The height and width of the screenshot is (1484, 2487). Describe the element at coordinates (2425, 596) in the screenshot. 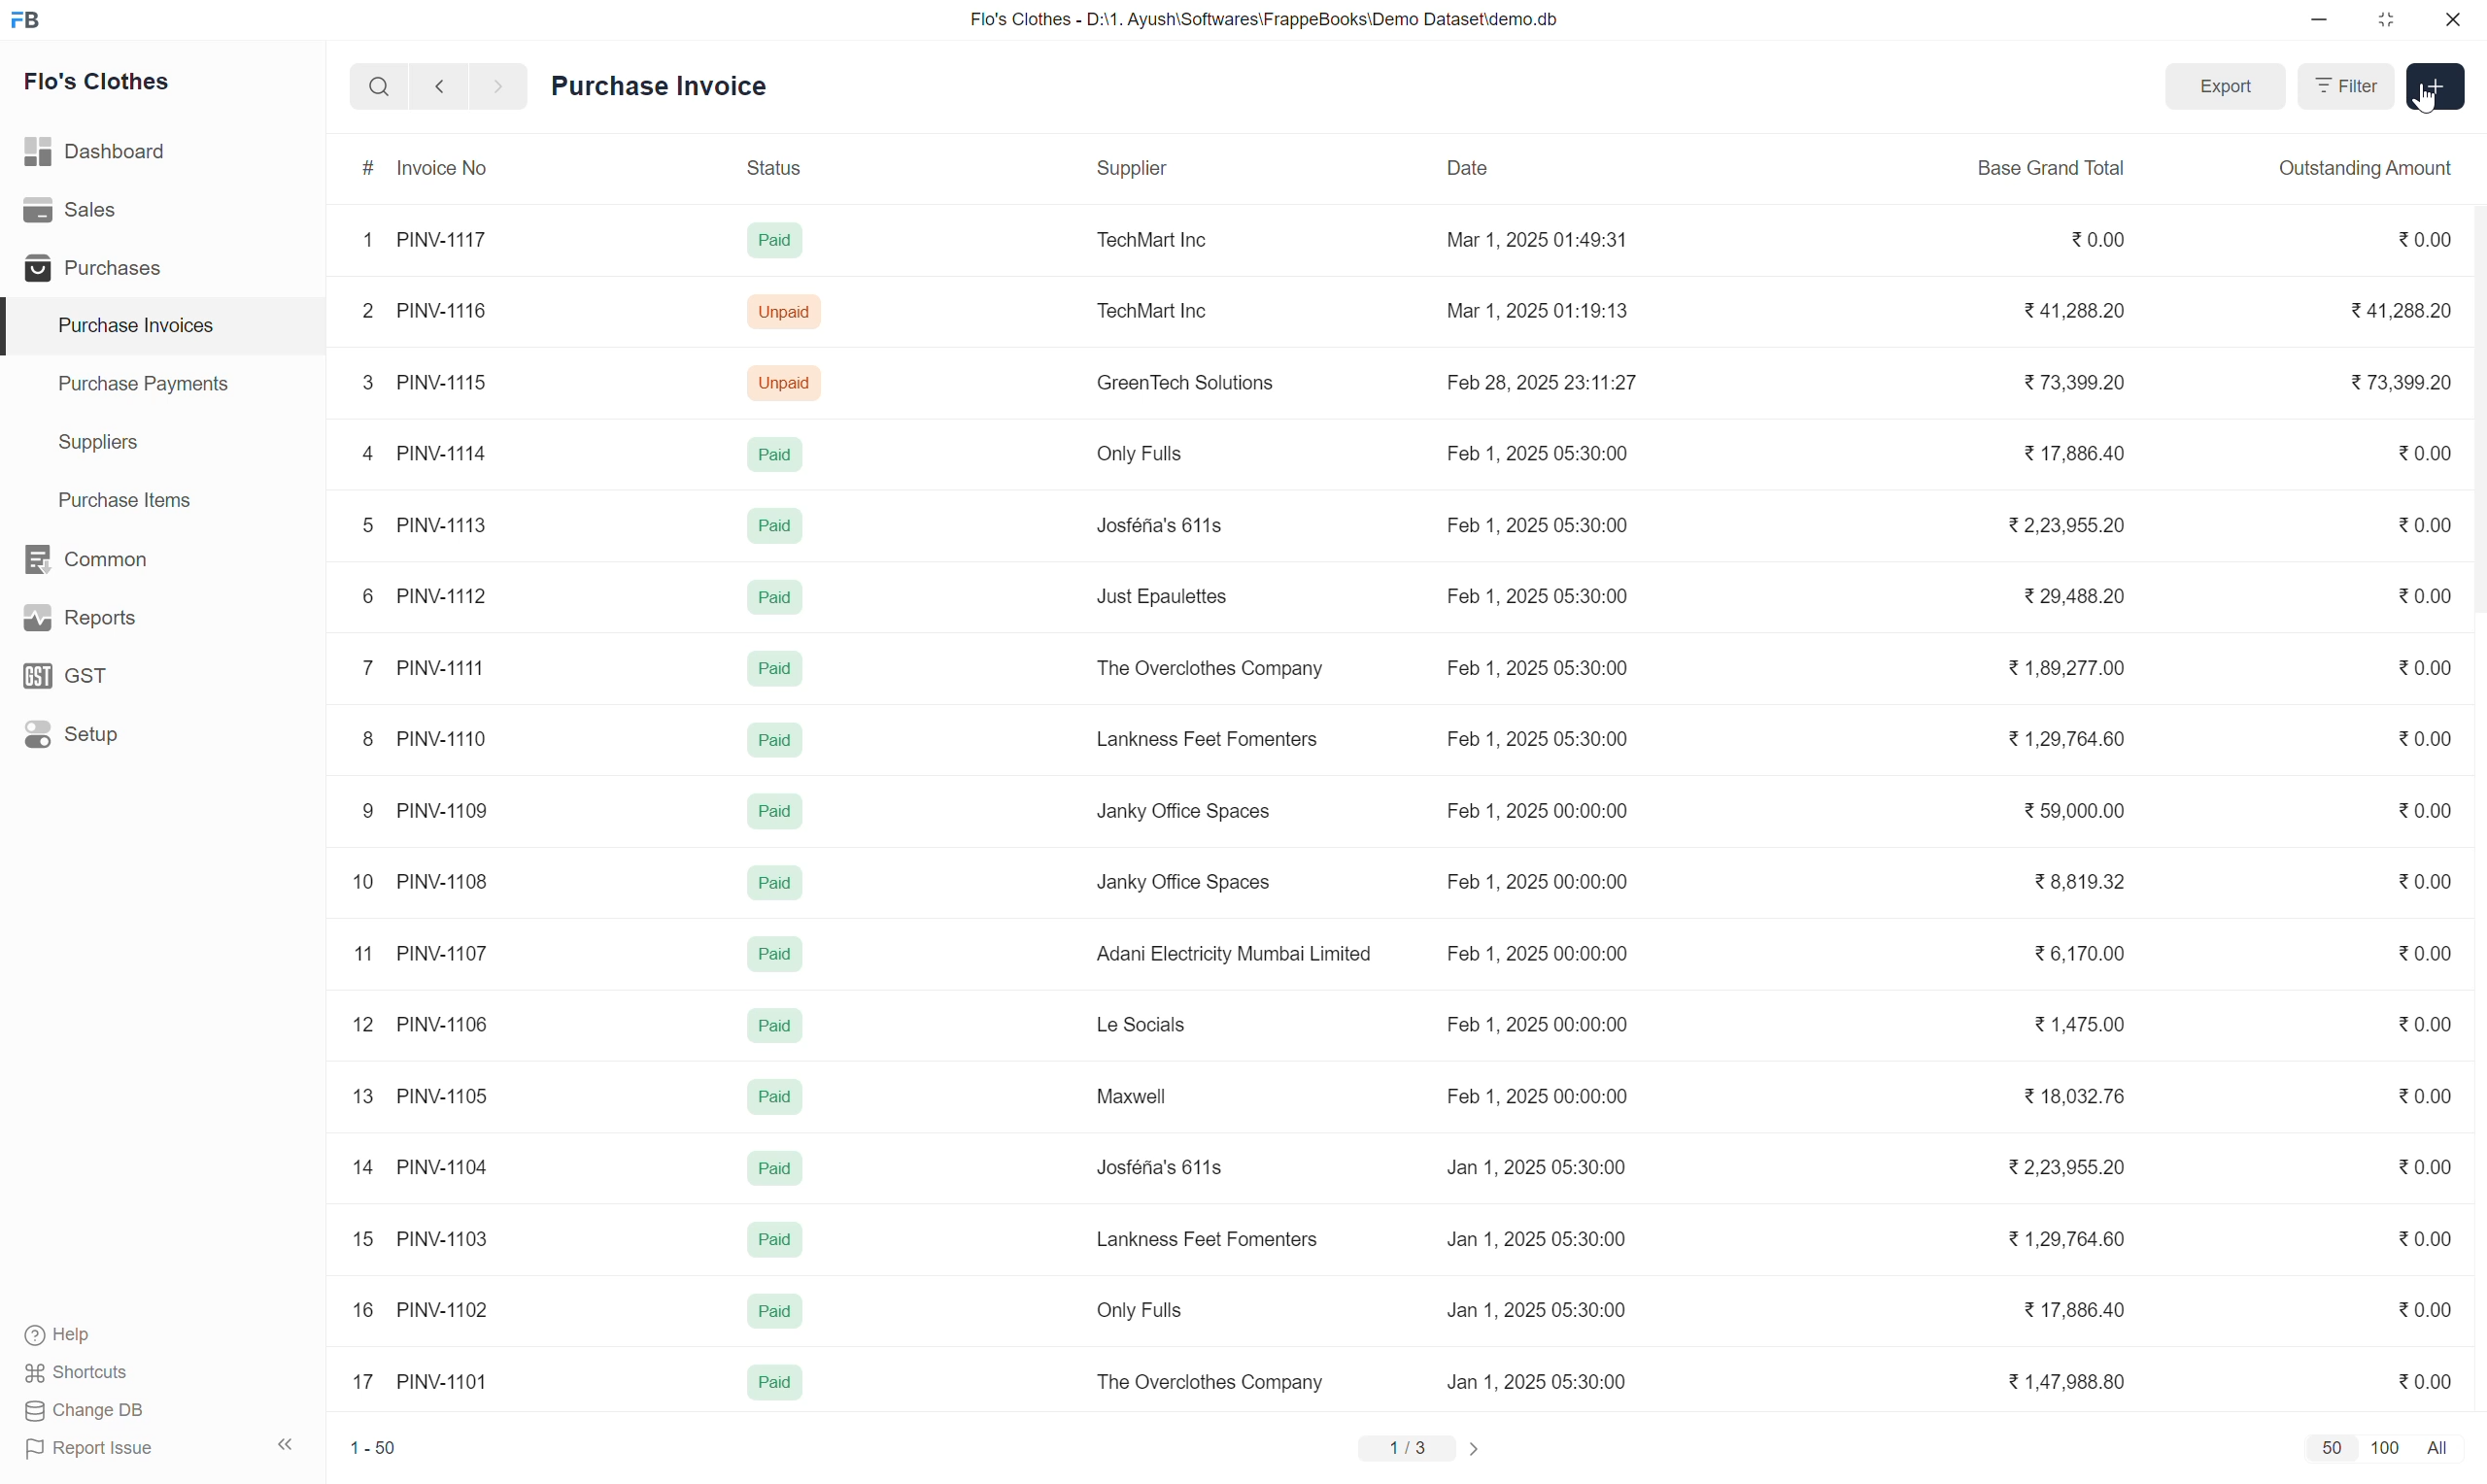

I see `0.00` at that location.